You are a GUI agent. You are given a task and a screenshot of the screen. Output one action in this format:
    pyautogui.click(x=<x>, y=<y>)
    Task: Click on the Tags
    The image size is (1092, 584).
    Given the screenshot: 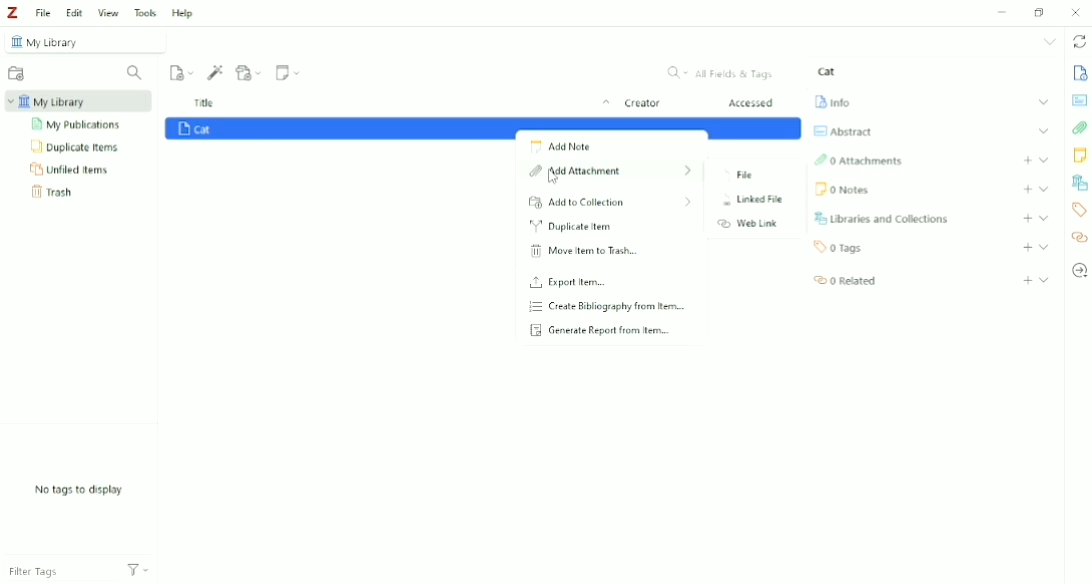 What is the action you would take?
    pyautogui.click(x=839, y=247)
    